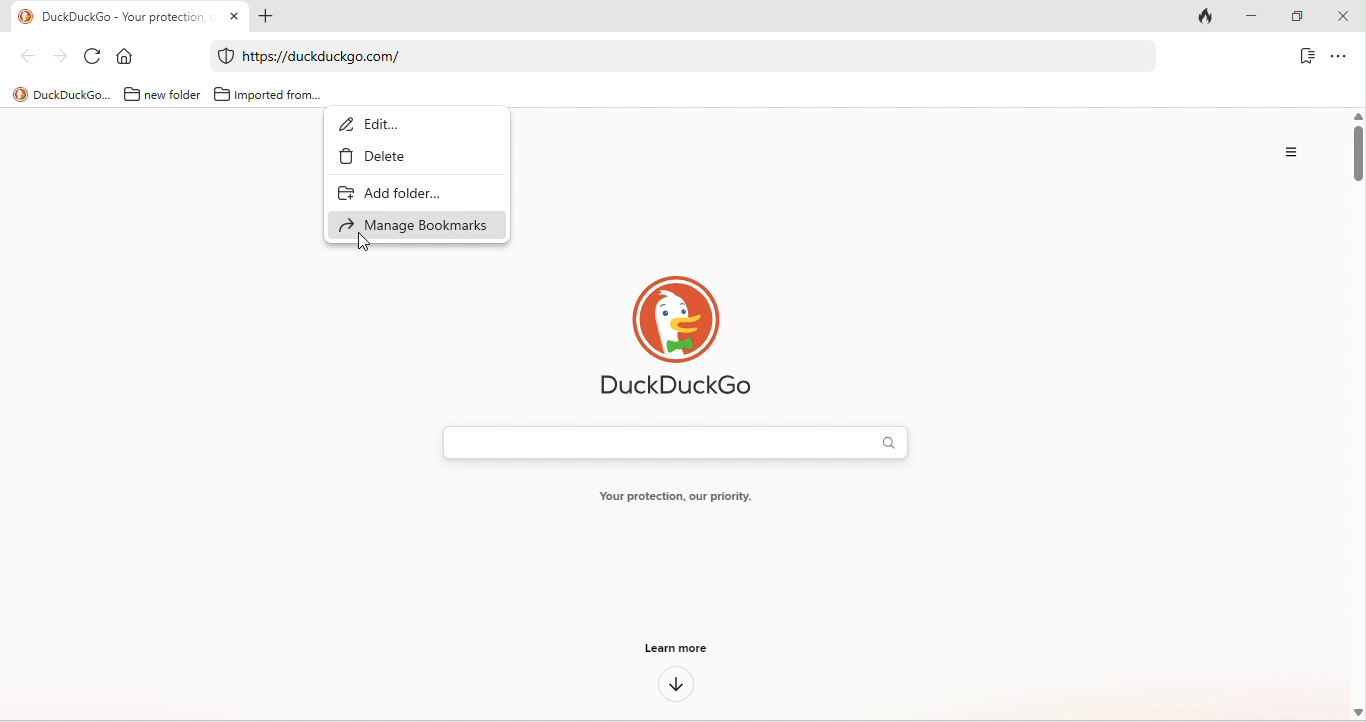 This screenshot has width=1366, height=722. I want to click on imported from, so click(267, 91).